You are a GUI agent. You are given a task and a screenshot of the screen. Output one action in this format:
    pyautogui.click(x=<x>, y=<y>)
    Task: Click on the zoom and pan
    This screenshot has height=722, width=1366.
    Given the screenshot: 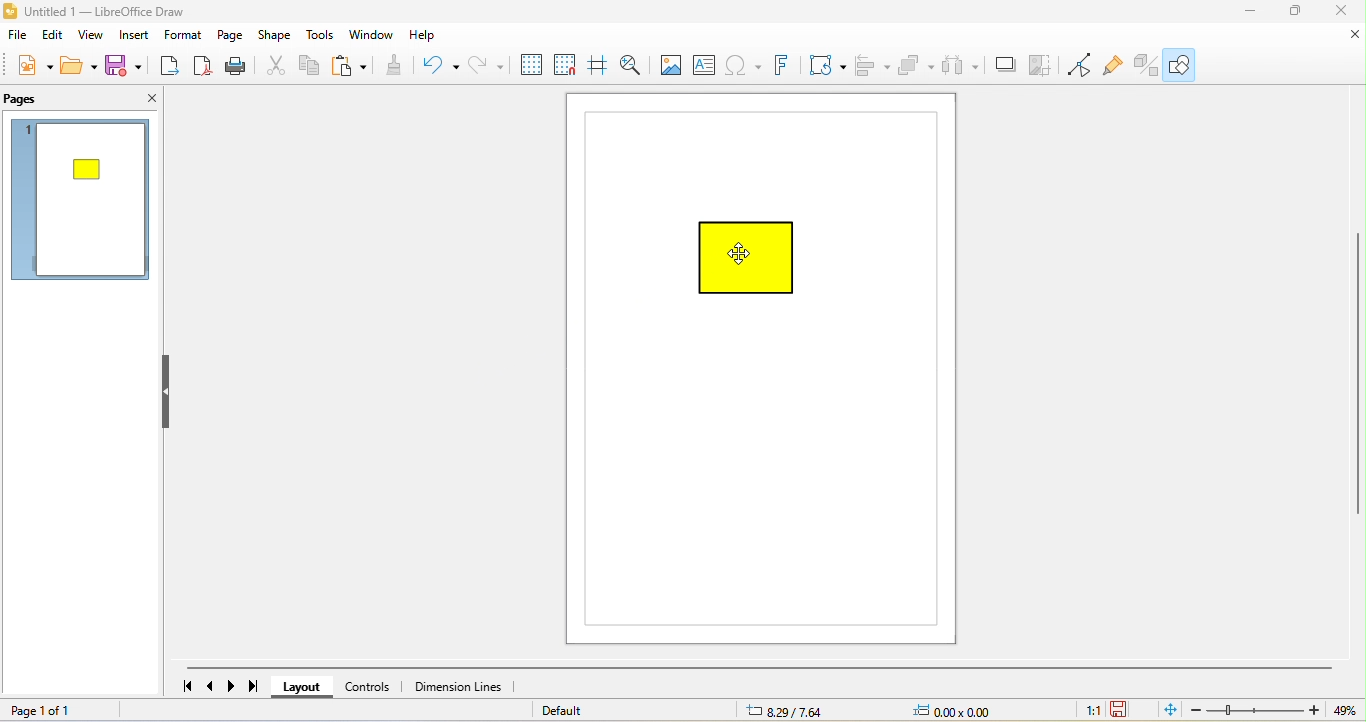 What is the action you would take?
    pyautogui.click(x=631, y=63)
    